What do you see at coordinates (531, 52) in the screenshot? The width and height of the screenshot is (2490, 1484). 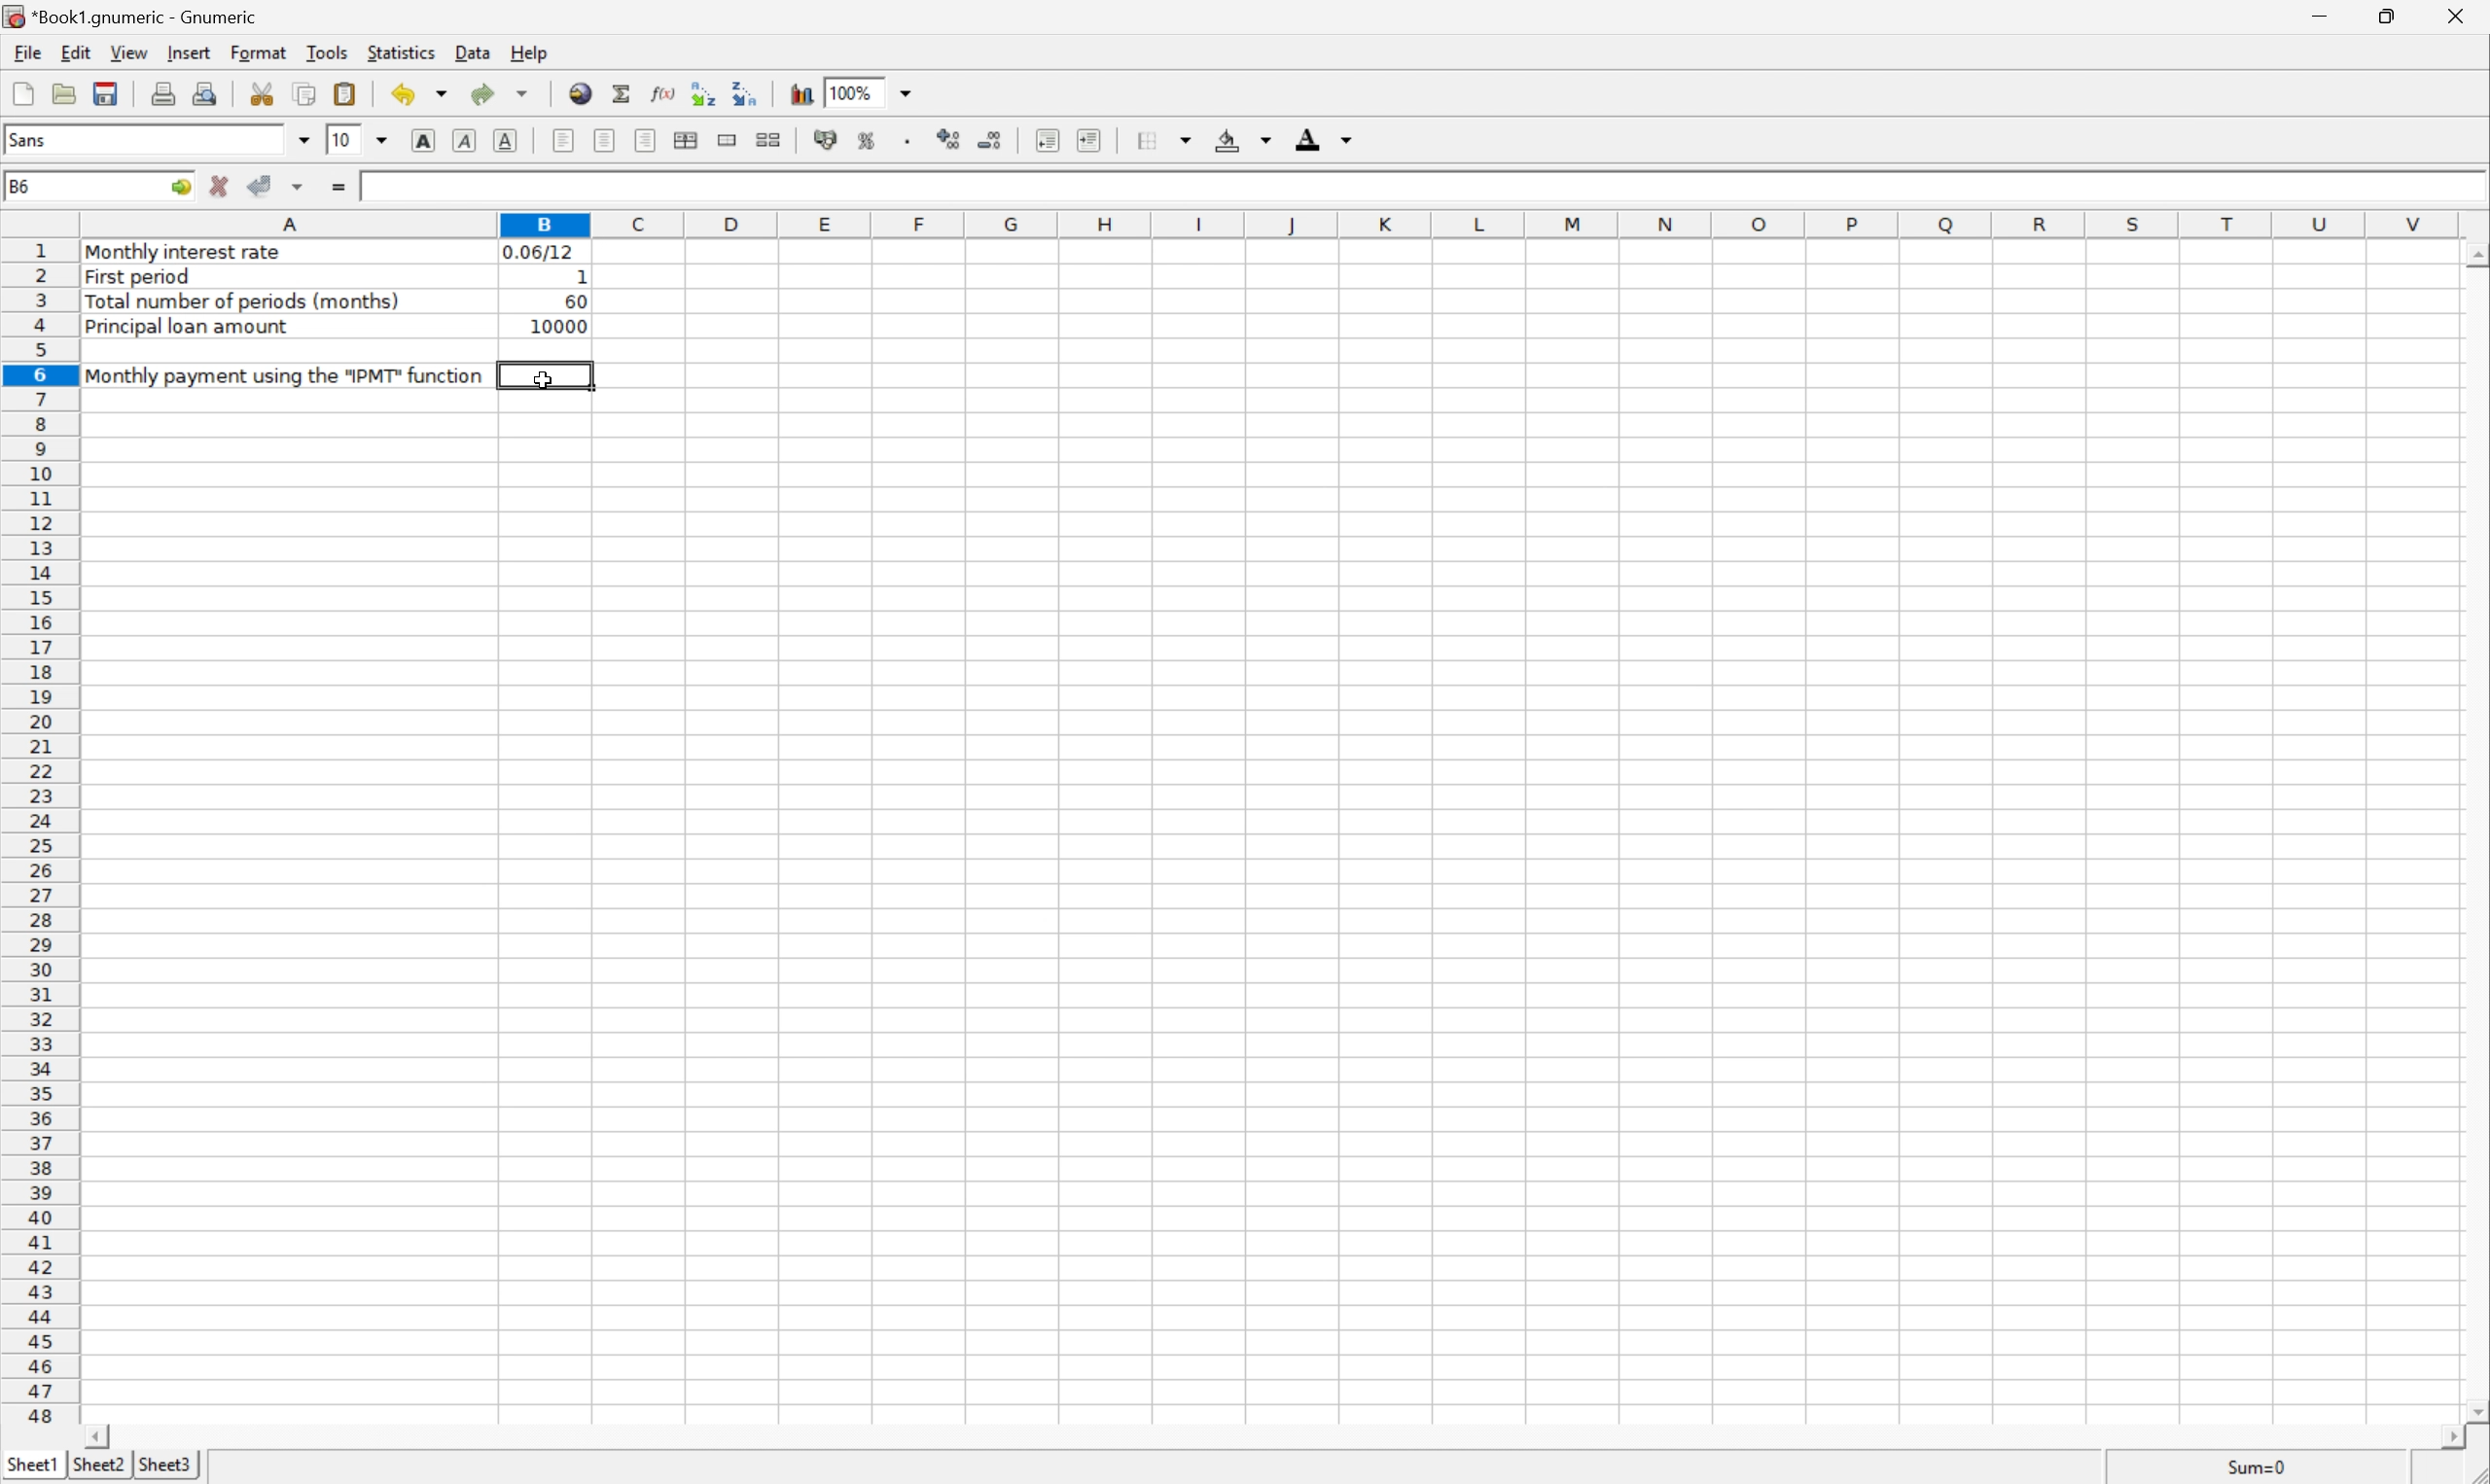 I see `Help` at bounding box center [531, 52].